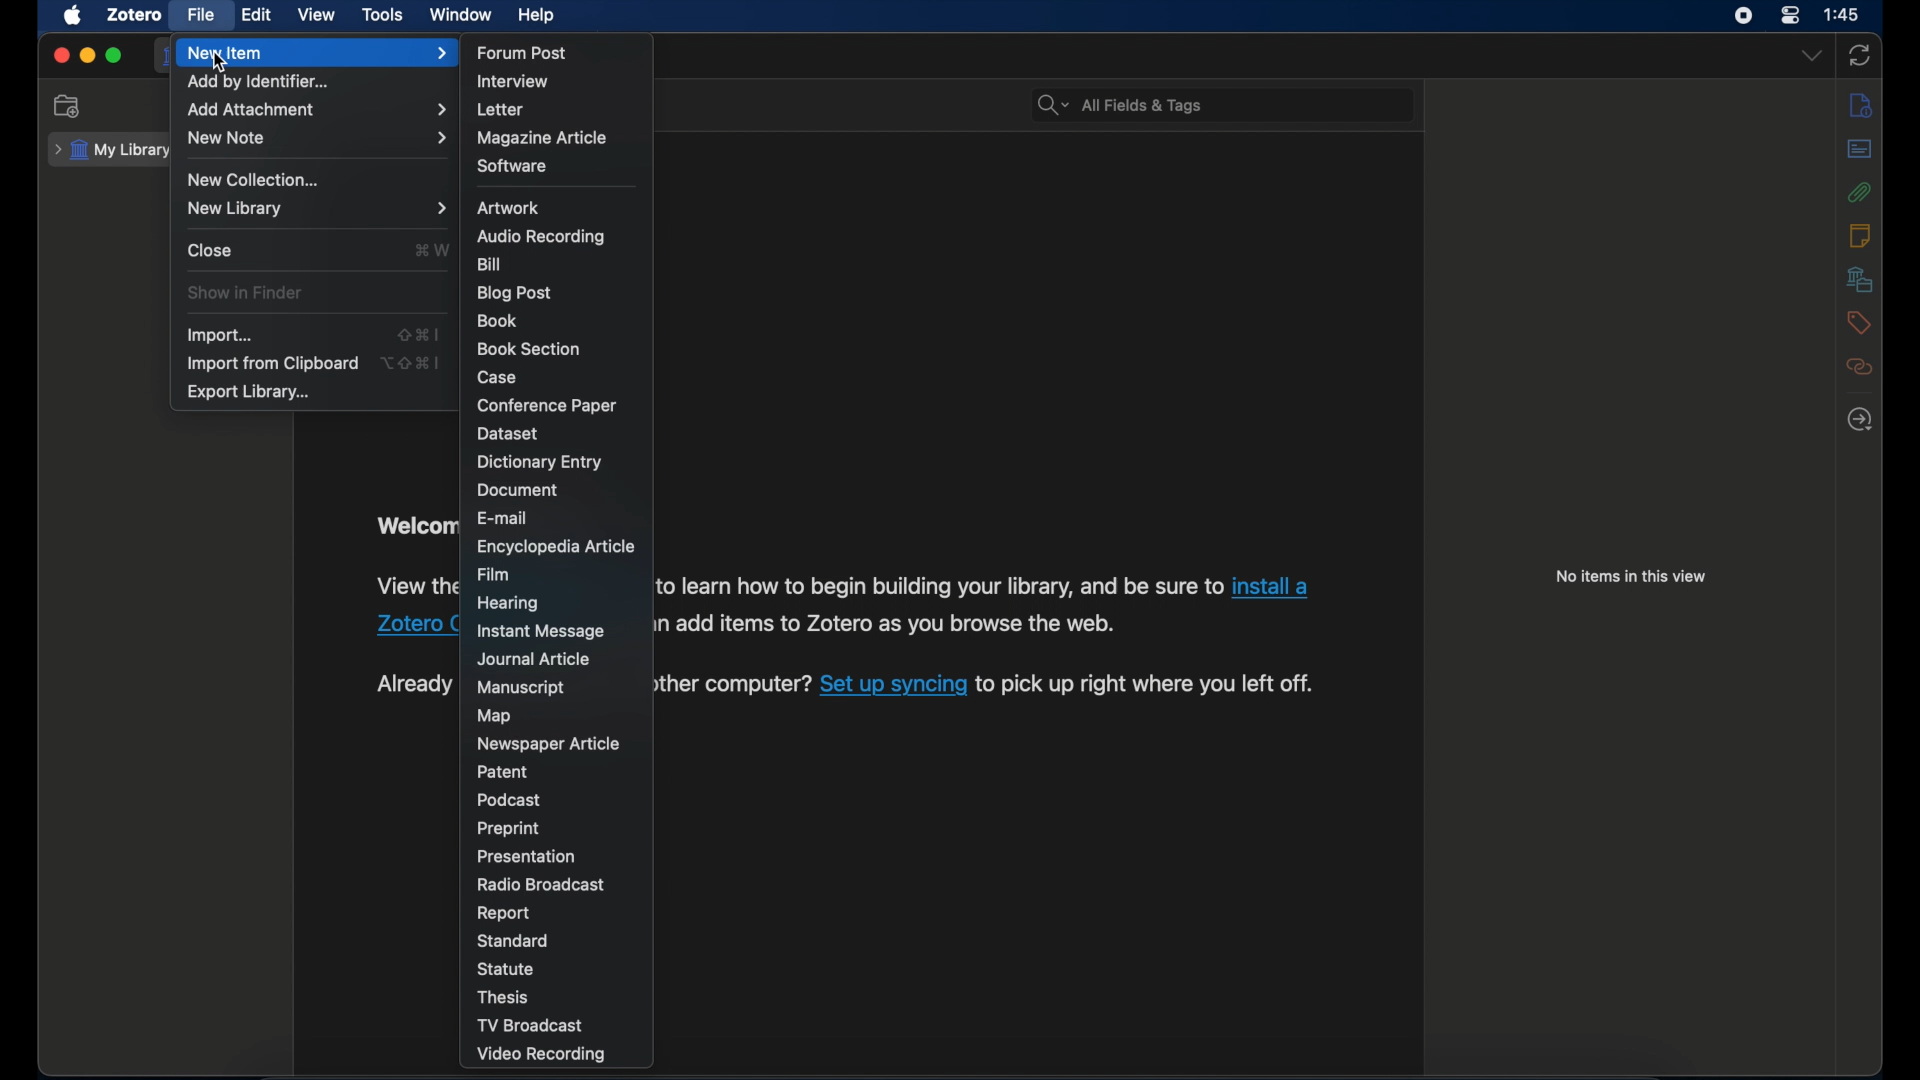  Describe the element at coordinates (539, 630) in the screenshot. I see `instant message` at that location.